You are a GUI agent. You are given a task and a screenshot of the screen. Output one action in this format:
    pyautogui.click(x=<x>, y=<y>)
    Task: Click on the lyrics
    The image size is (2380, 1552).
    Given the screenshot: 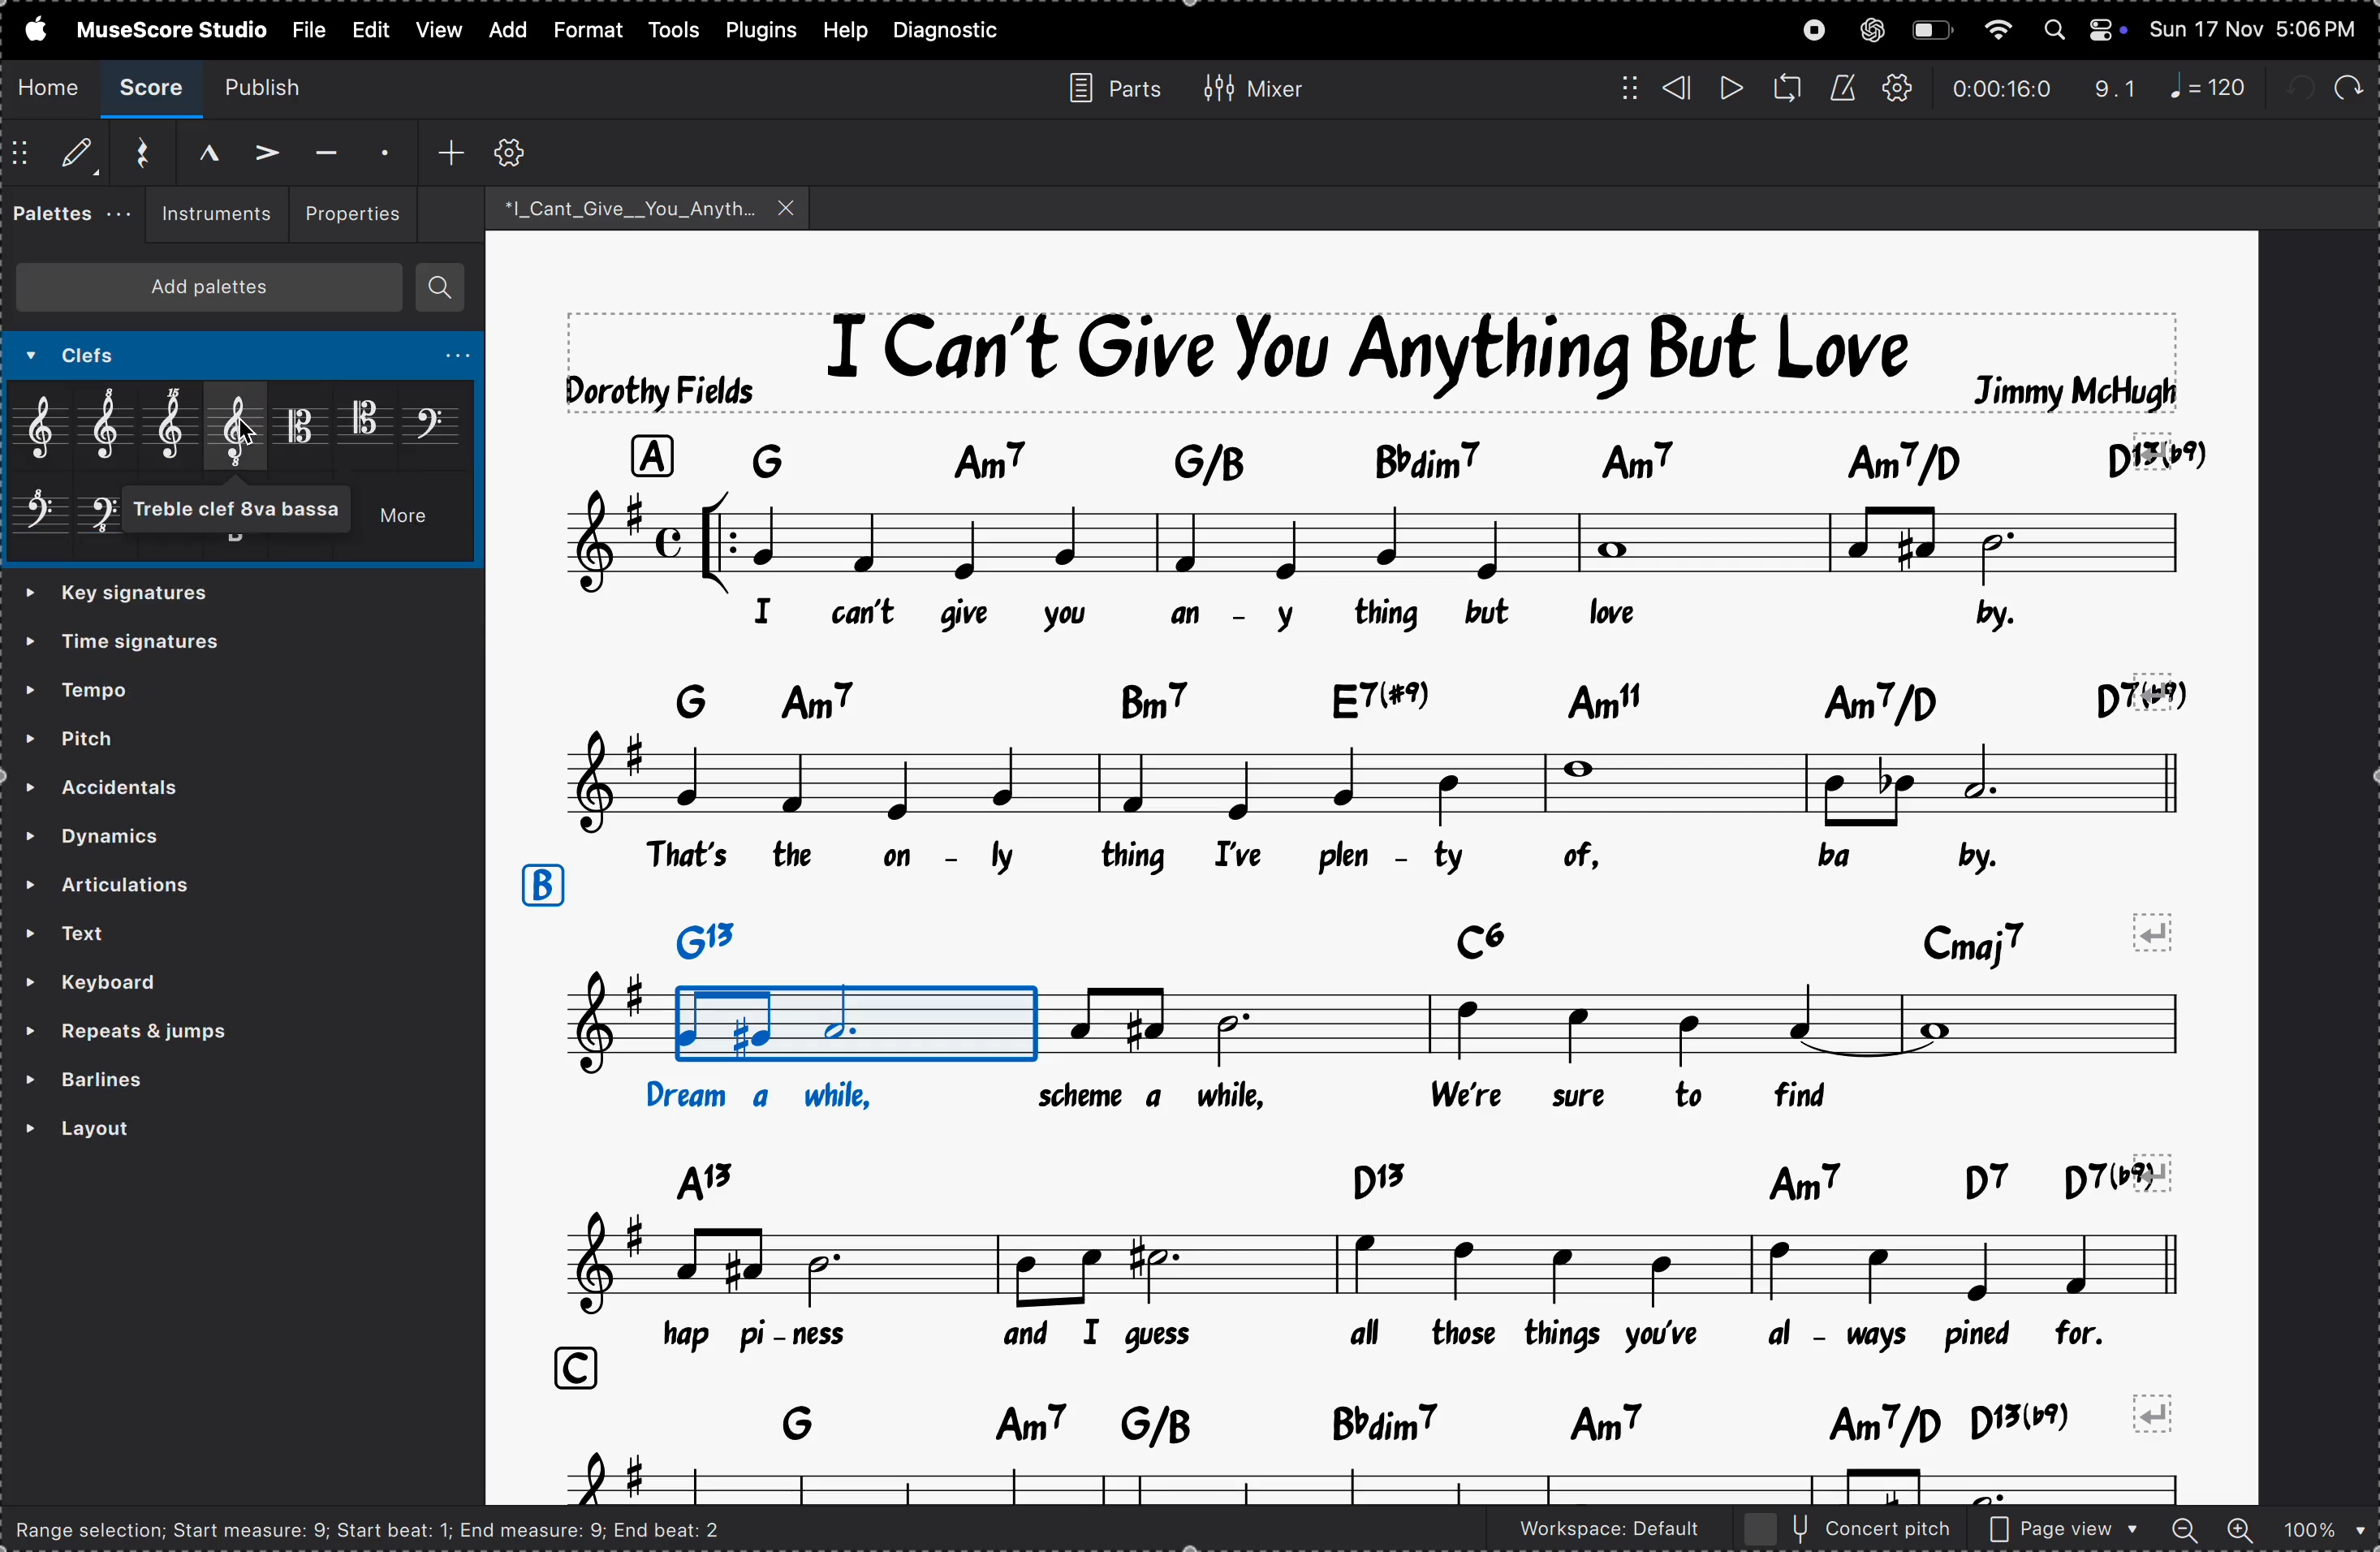 What is the action you would take?
    pyautogui.click(x=1213, y=614)
    